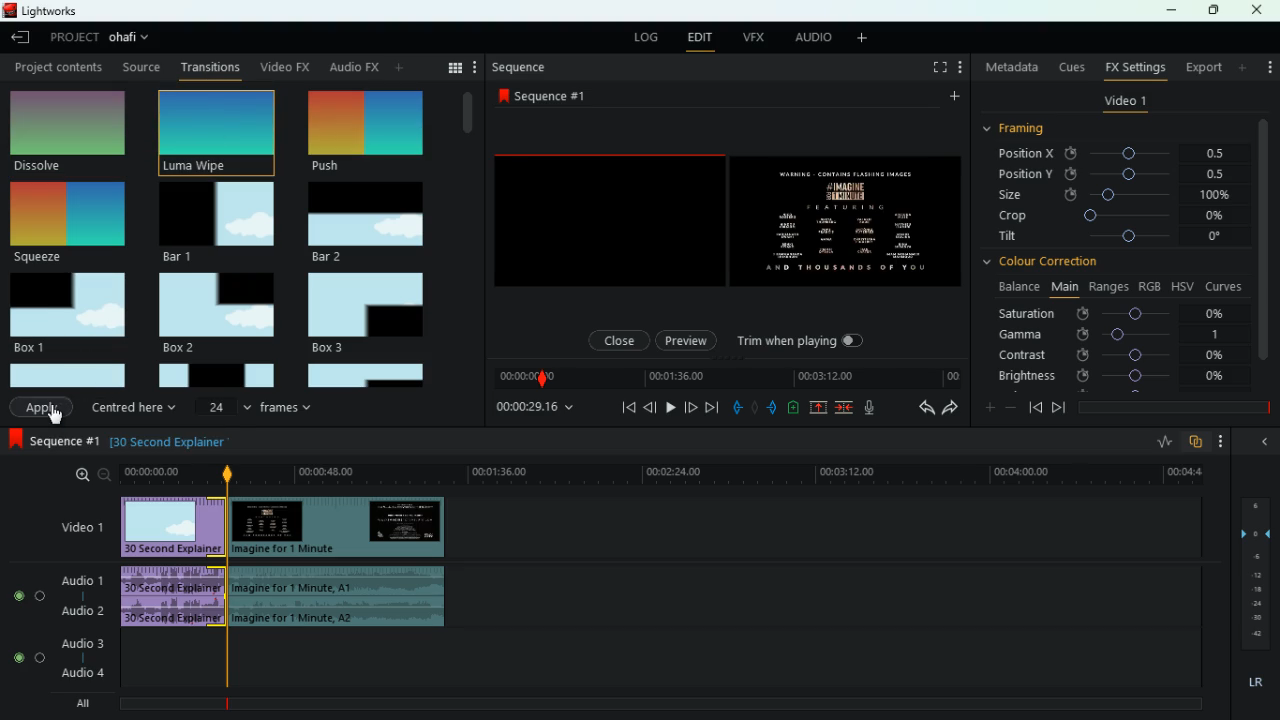  What do you see at coordinates (77, 528) in the screenshot?
I see `video 1` at bounding box center [77, 528].